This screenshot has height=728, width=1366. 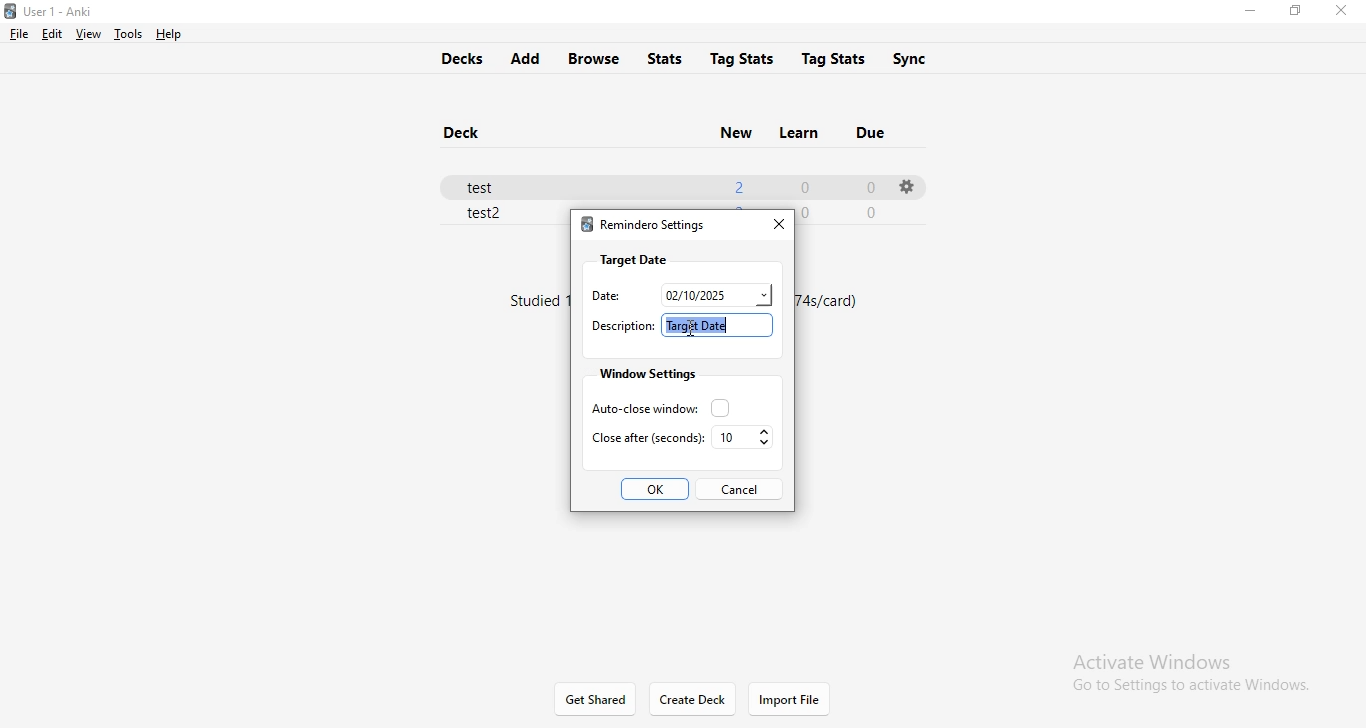 I want to click on cancel, so click(x=738, y=488).